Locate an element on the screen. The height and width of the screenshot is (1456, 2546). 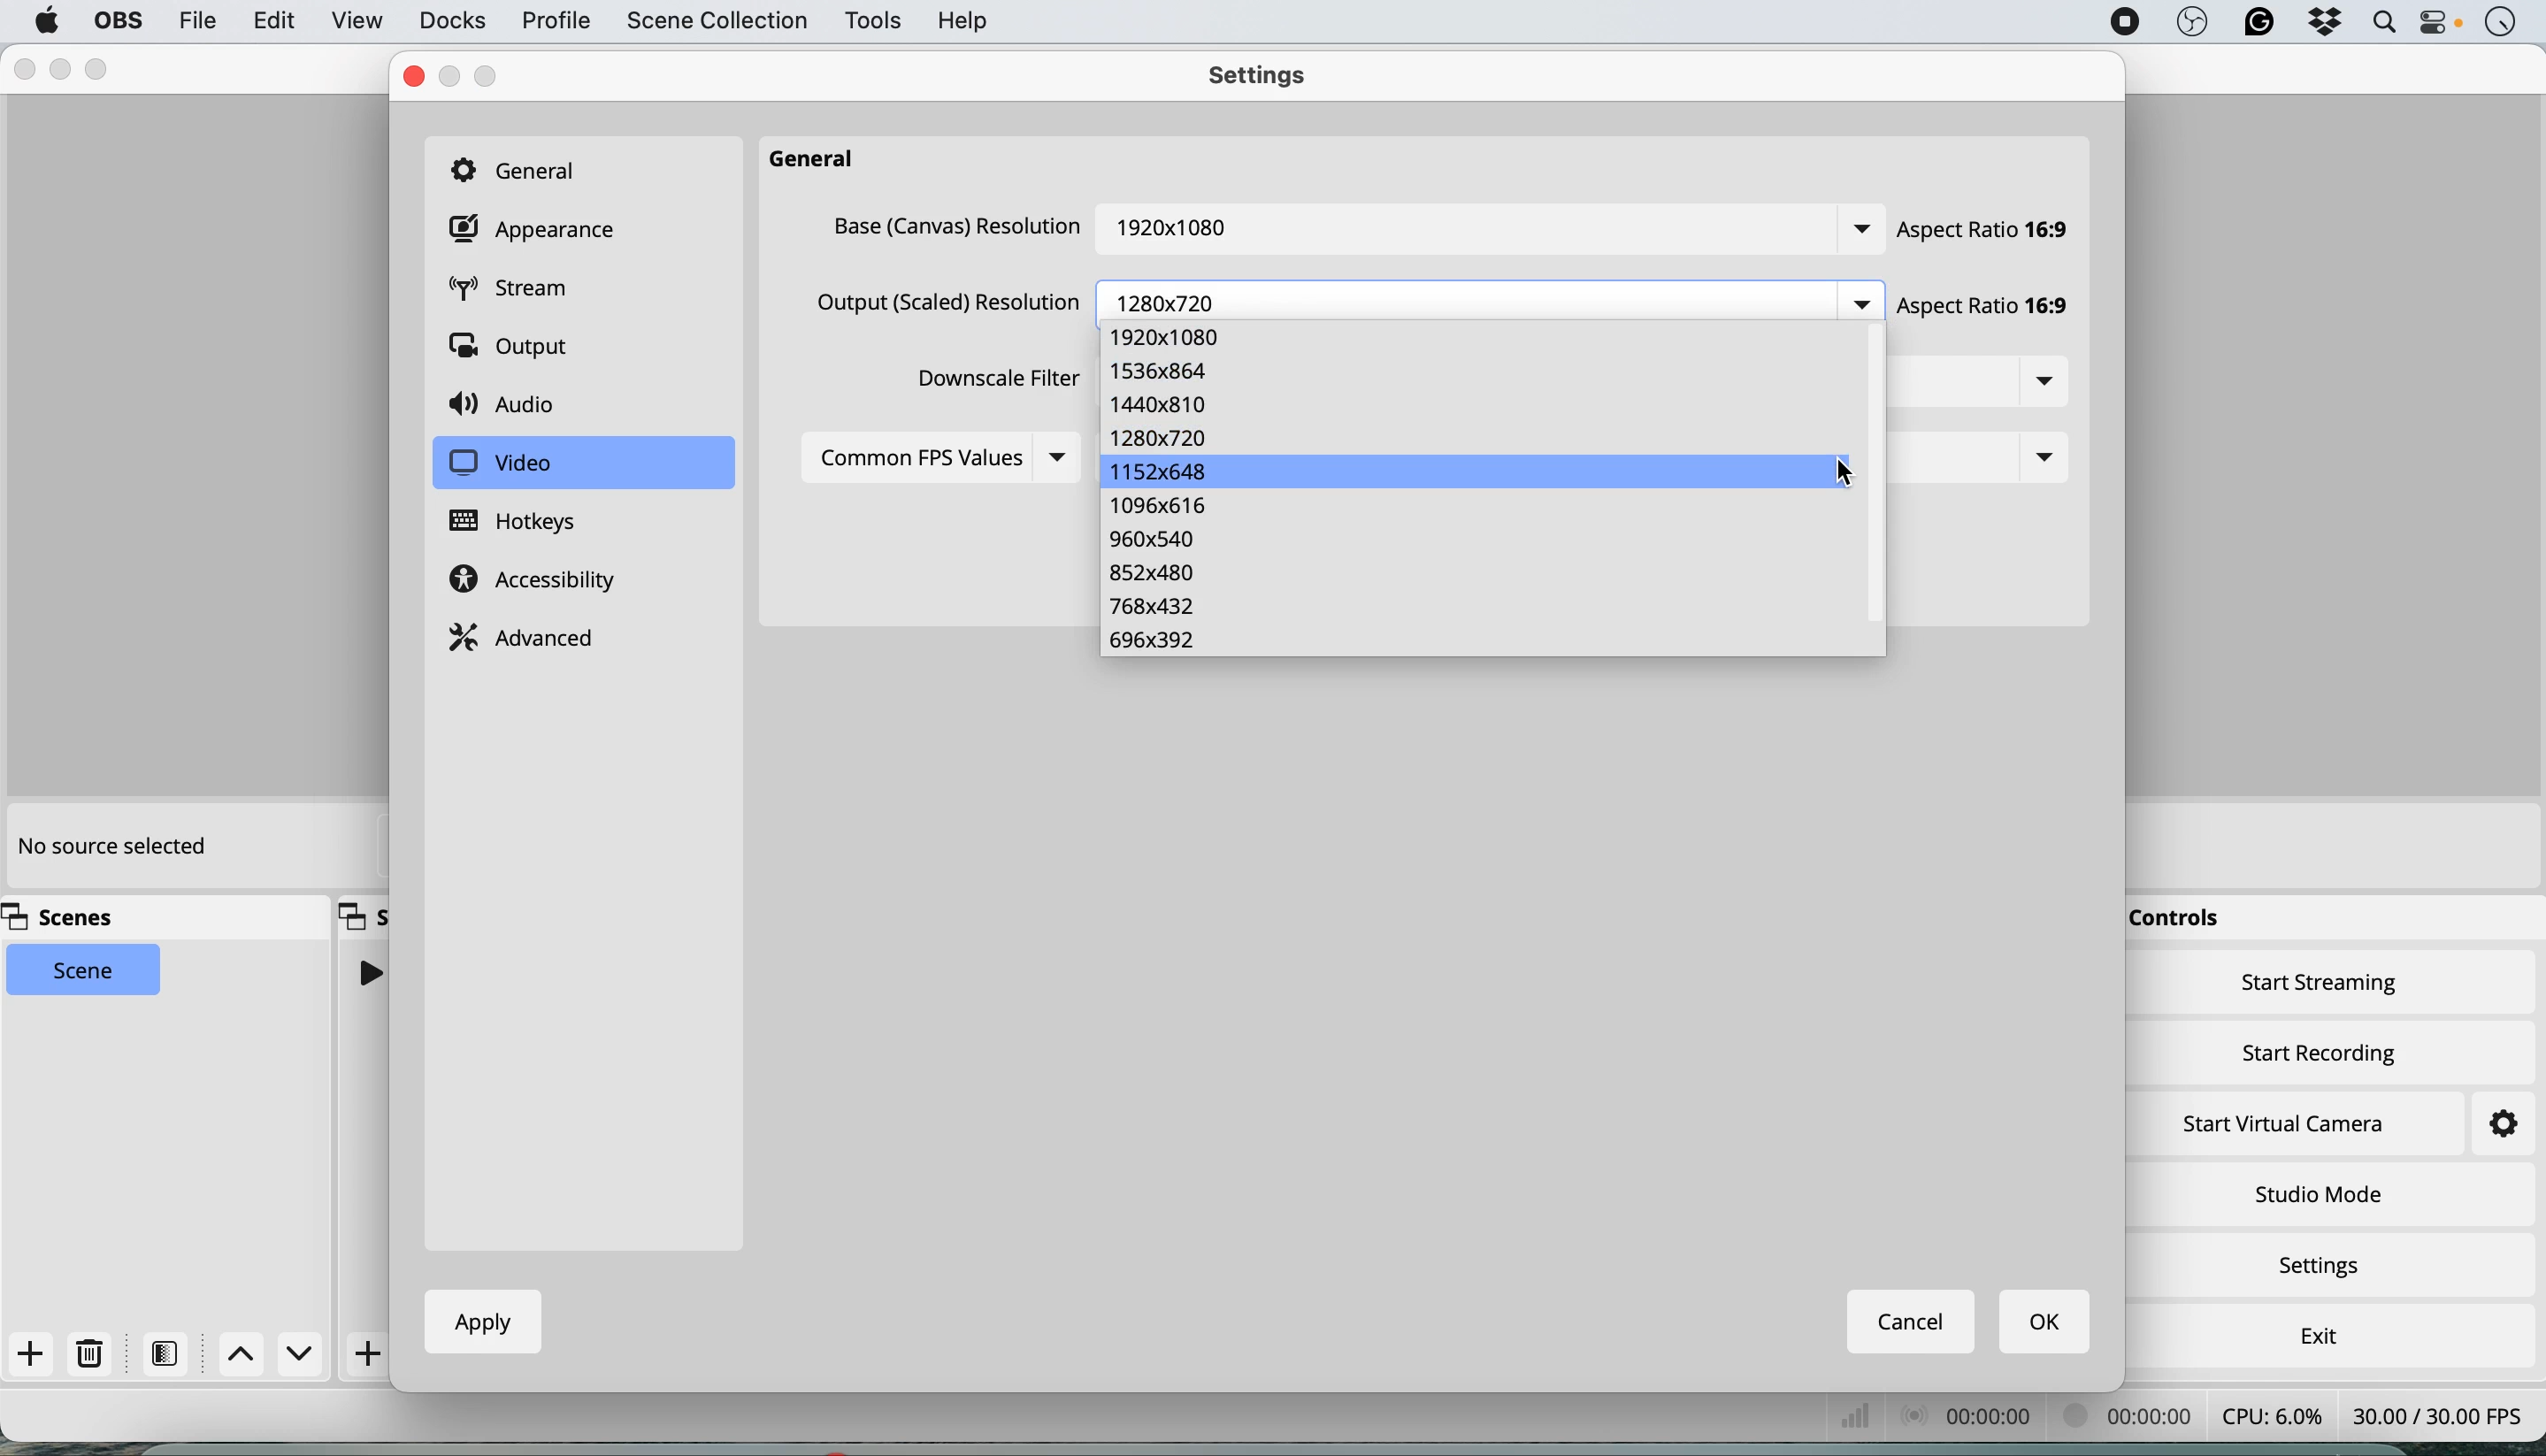
aspect ratio is located at coordinates (1998, 311).